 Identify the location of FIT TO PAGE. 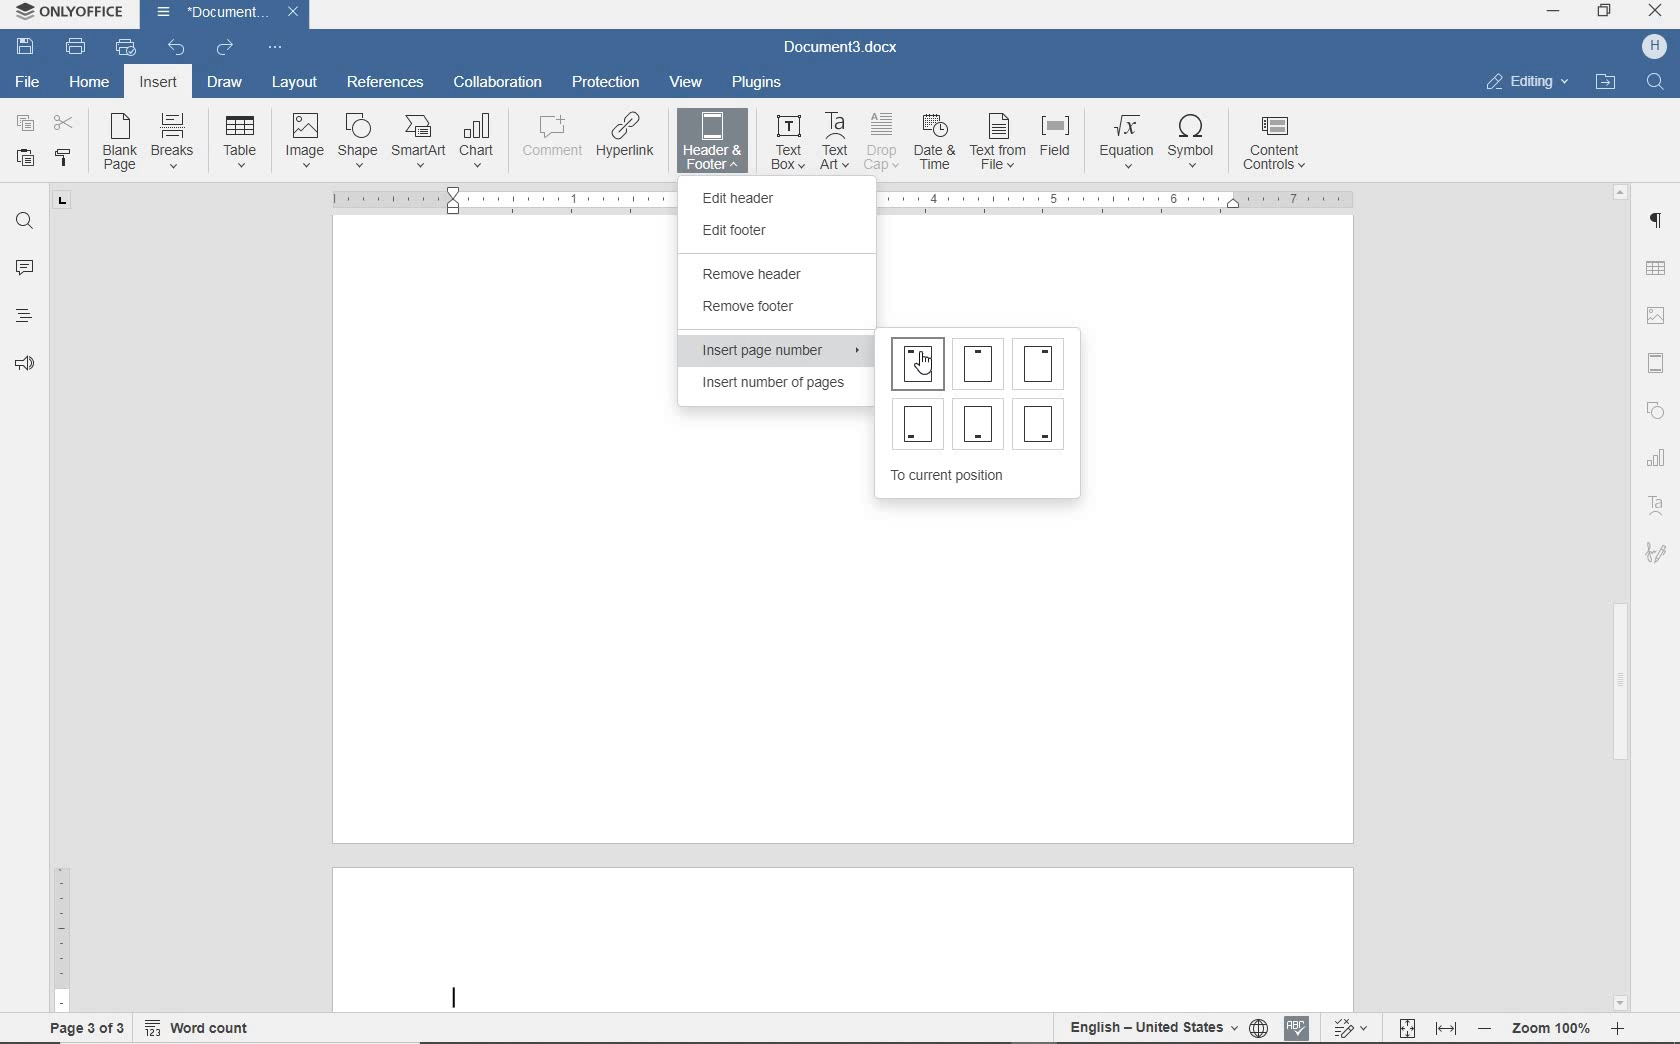
(1406, 1027).